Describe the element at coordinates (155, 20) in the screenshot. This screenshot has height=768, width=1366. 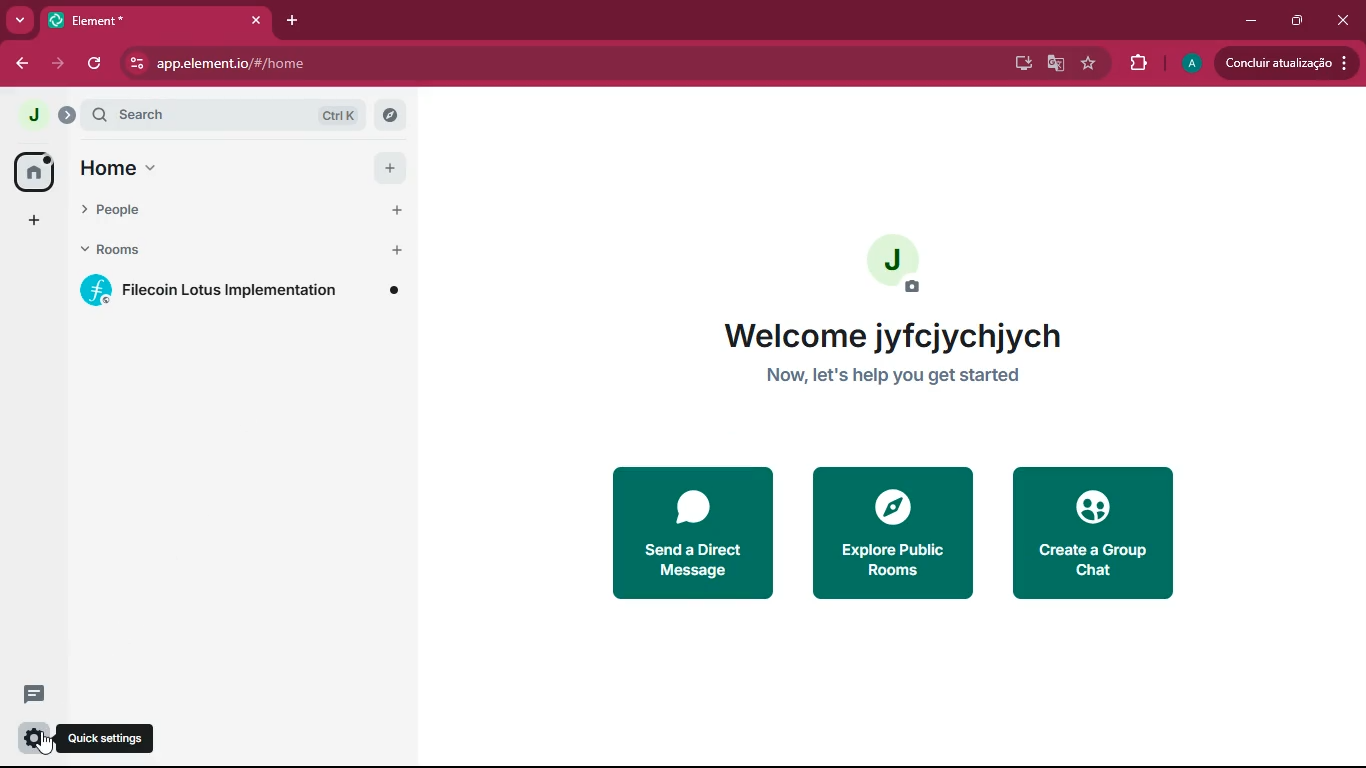
I see `element` at that location.